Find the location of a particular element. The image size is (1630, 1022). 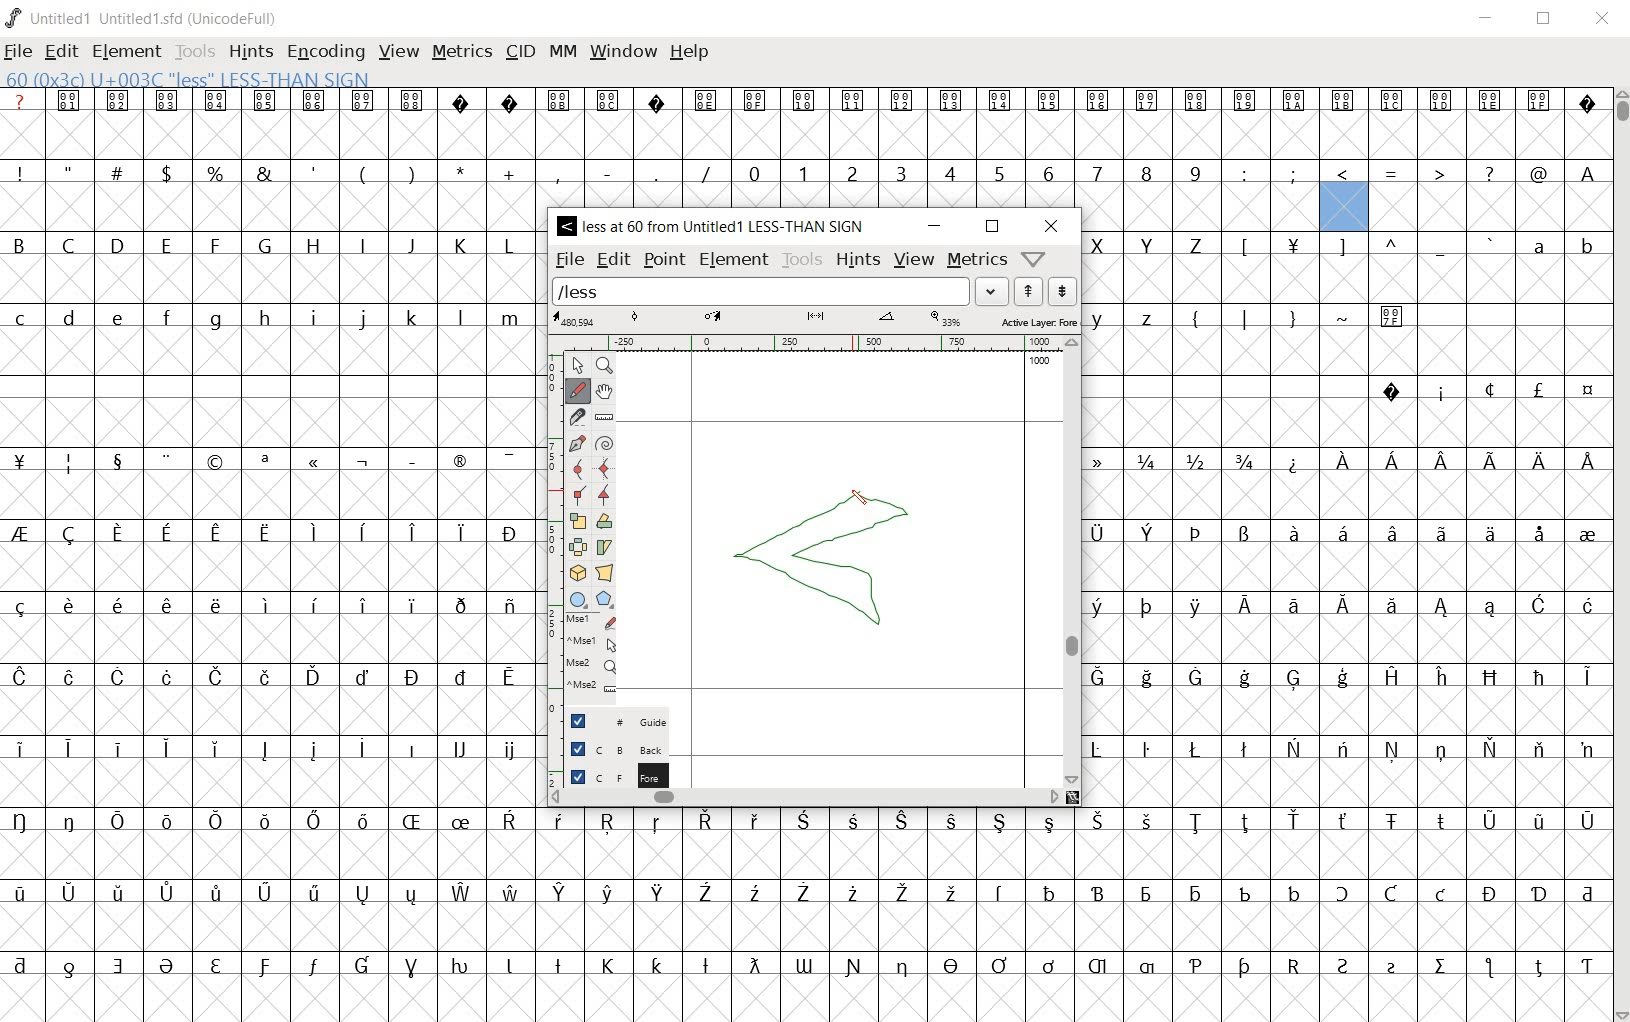

empty cells is located at coordinates (1344, 710).